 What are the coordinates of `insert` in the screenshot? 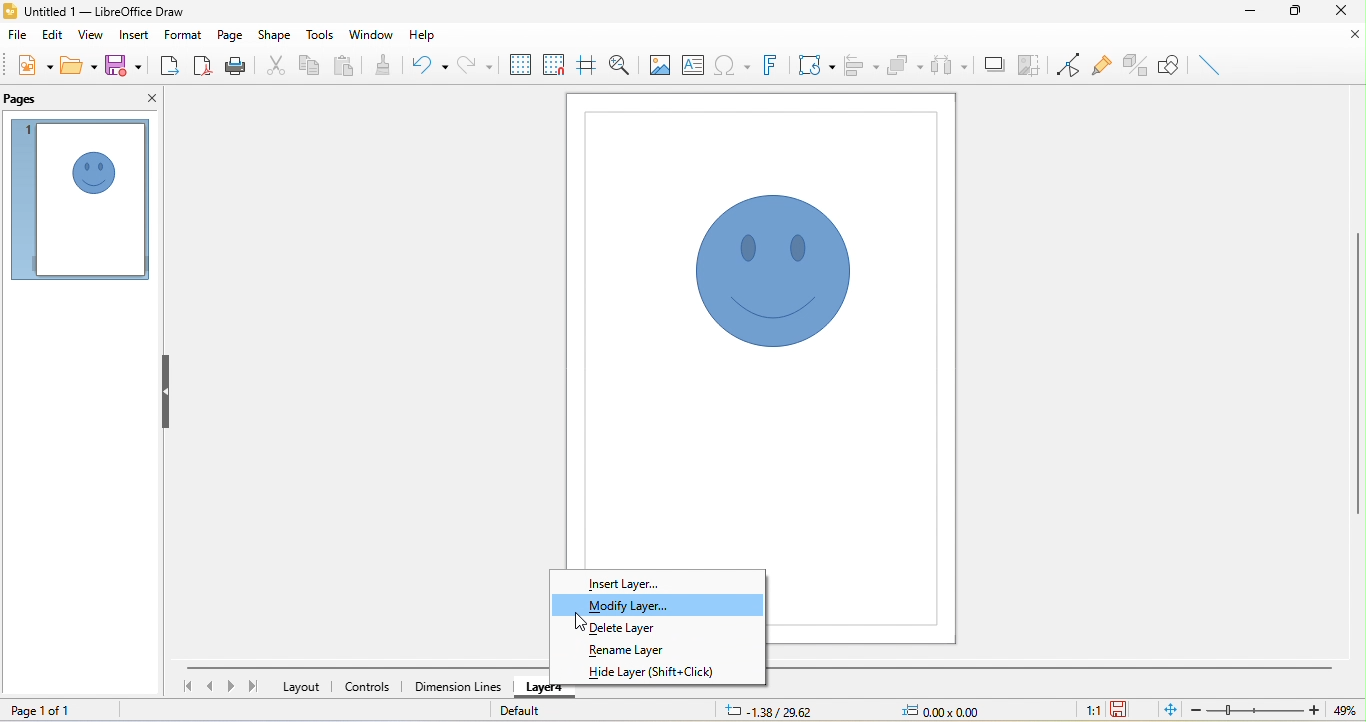 It's located at (135, 35).